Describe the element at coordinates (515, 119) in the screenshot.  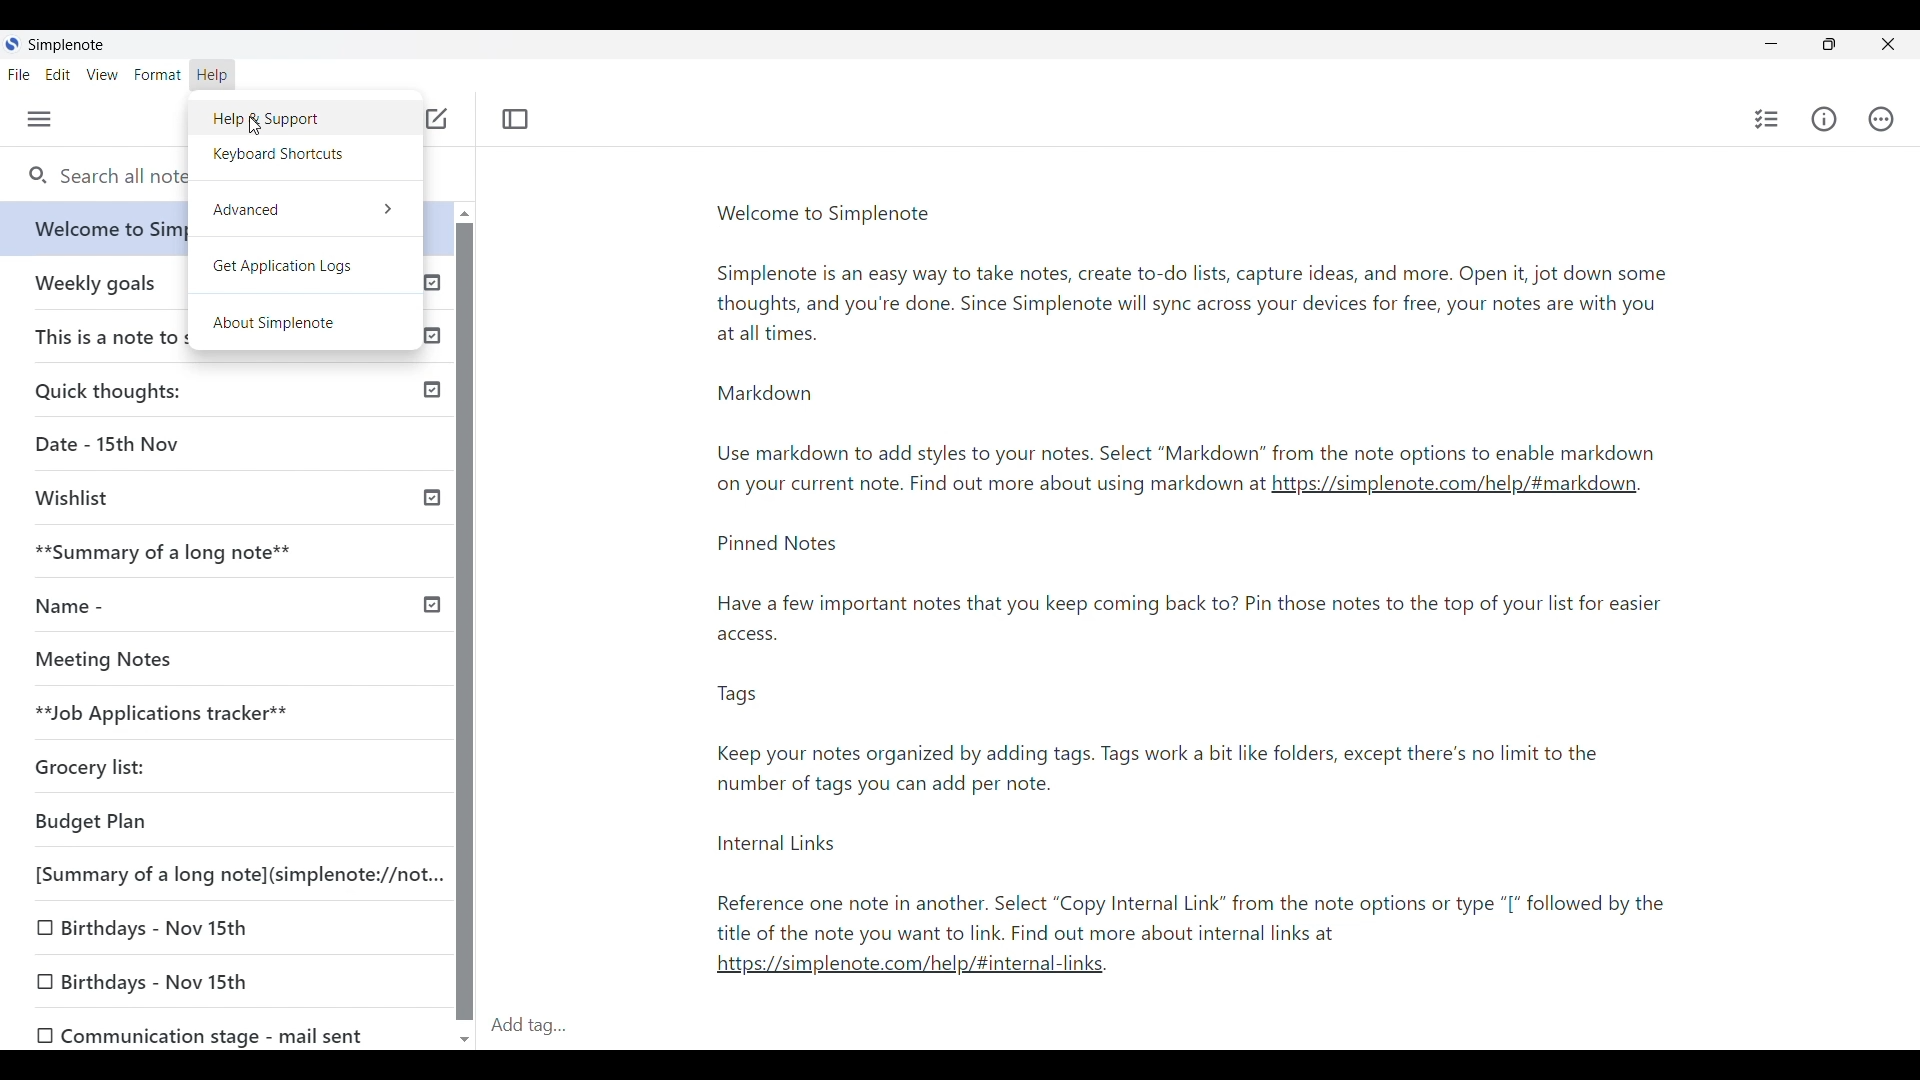
I see `Toggle focus mode` at that location.